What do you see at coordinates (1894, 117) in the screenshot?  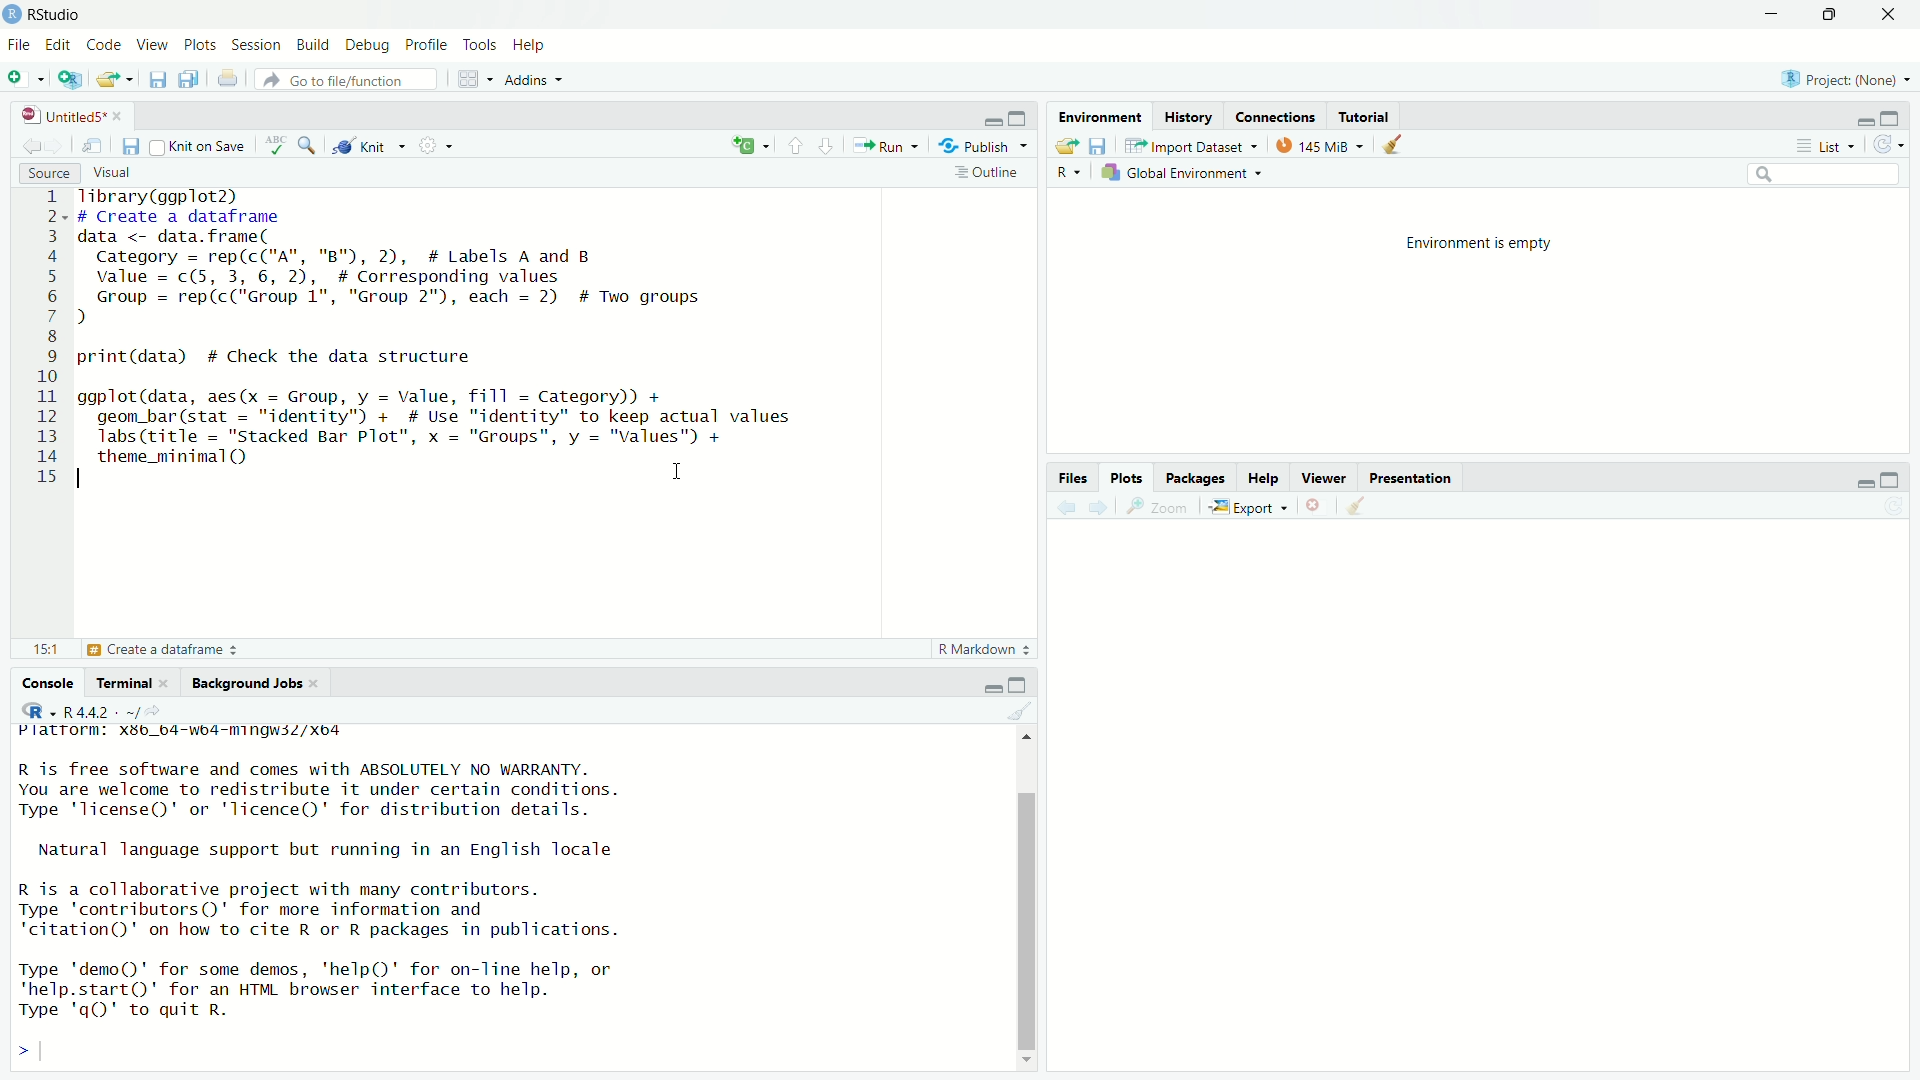 I see `Maximize` at bounding box center [1894, 117].